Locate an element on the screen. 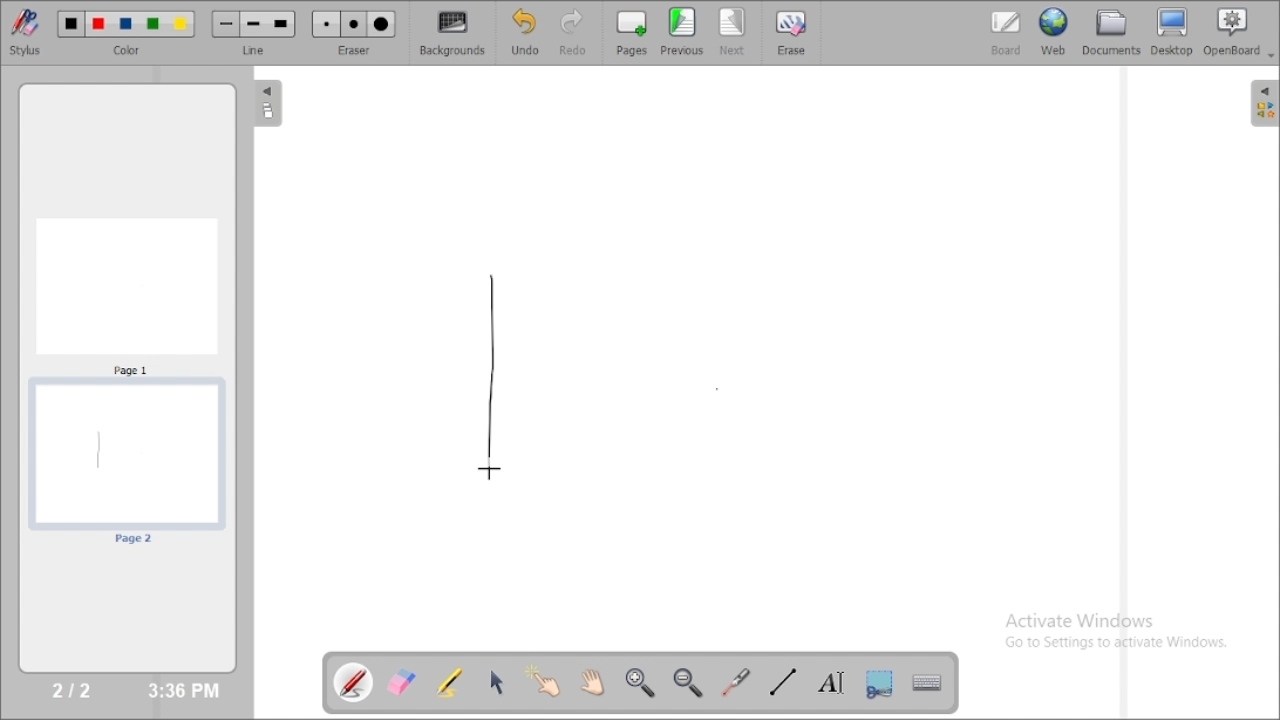 This screenshot has height=720, width=1280. Small eraser is located at coordinates (326, 25).